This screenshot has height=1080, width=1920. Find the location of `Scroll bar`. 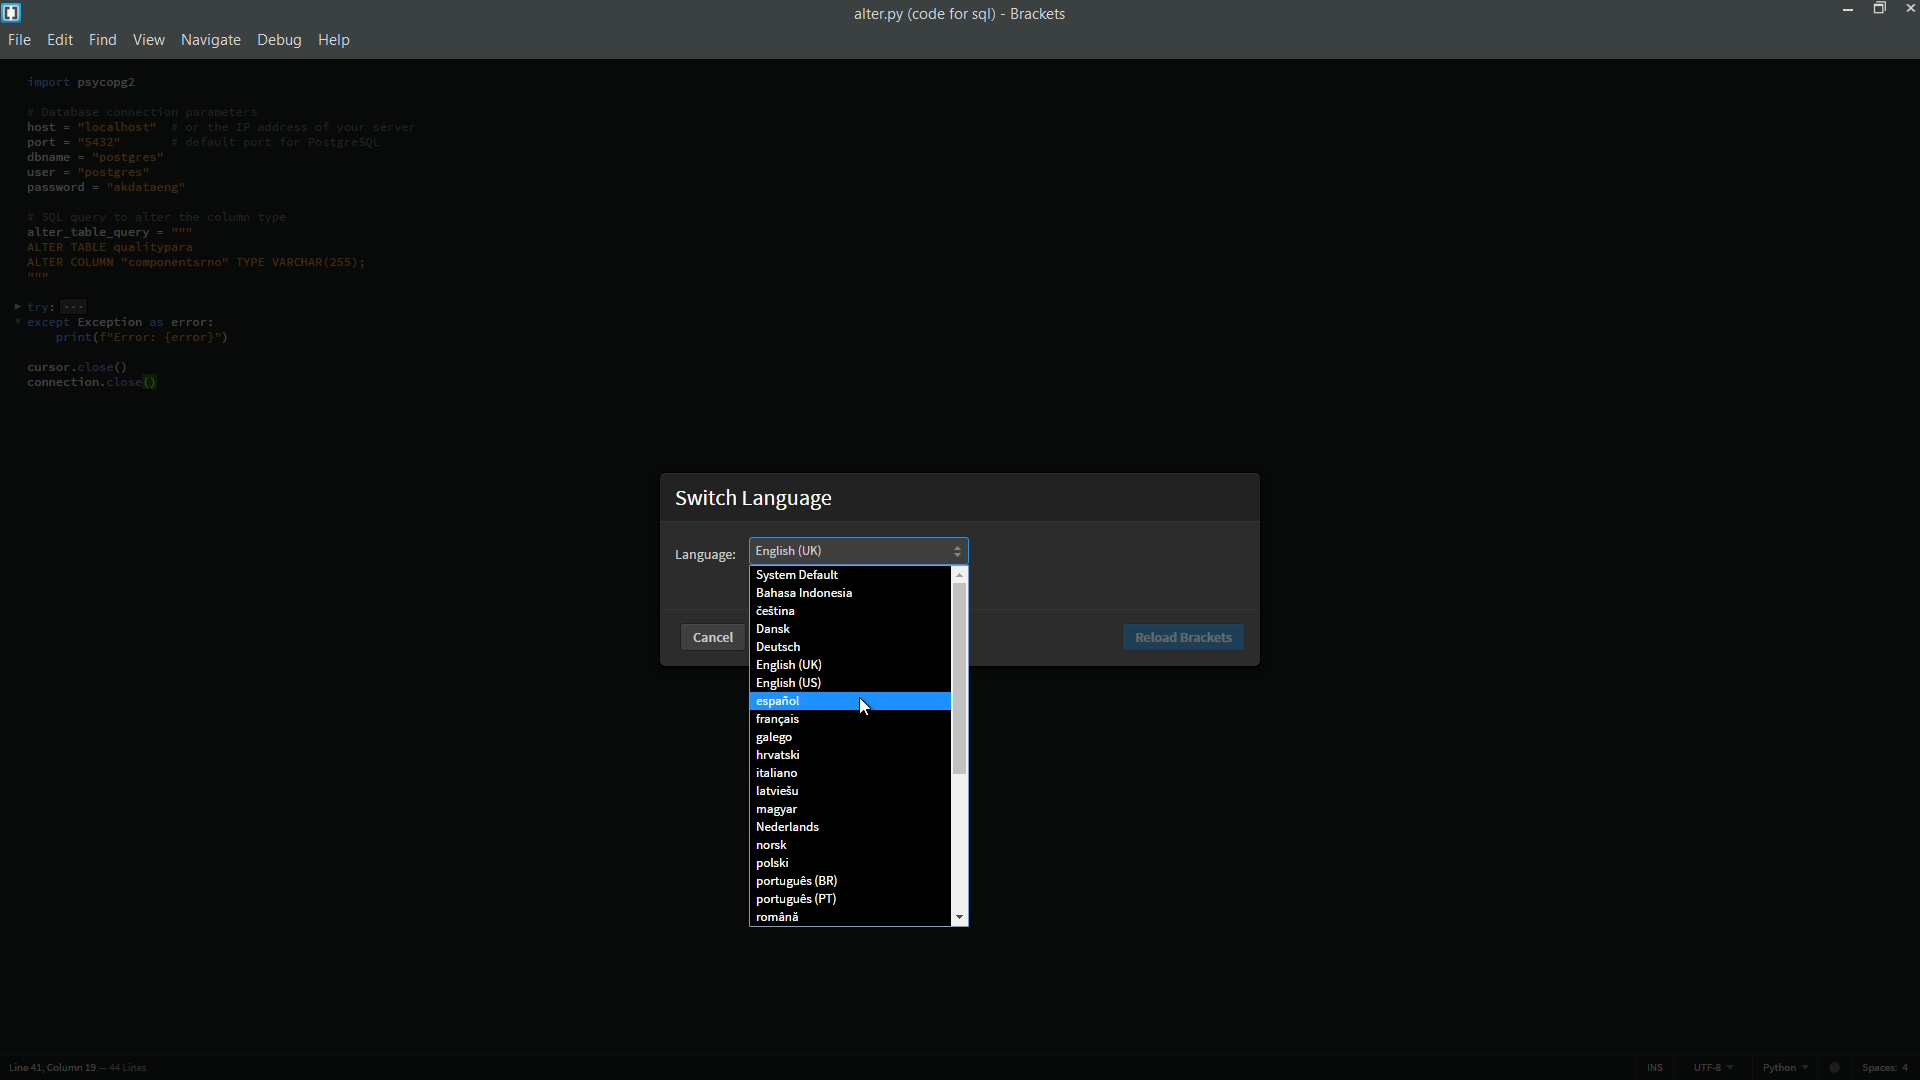

Scroll bar is located at coordinates (960, 685).